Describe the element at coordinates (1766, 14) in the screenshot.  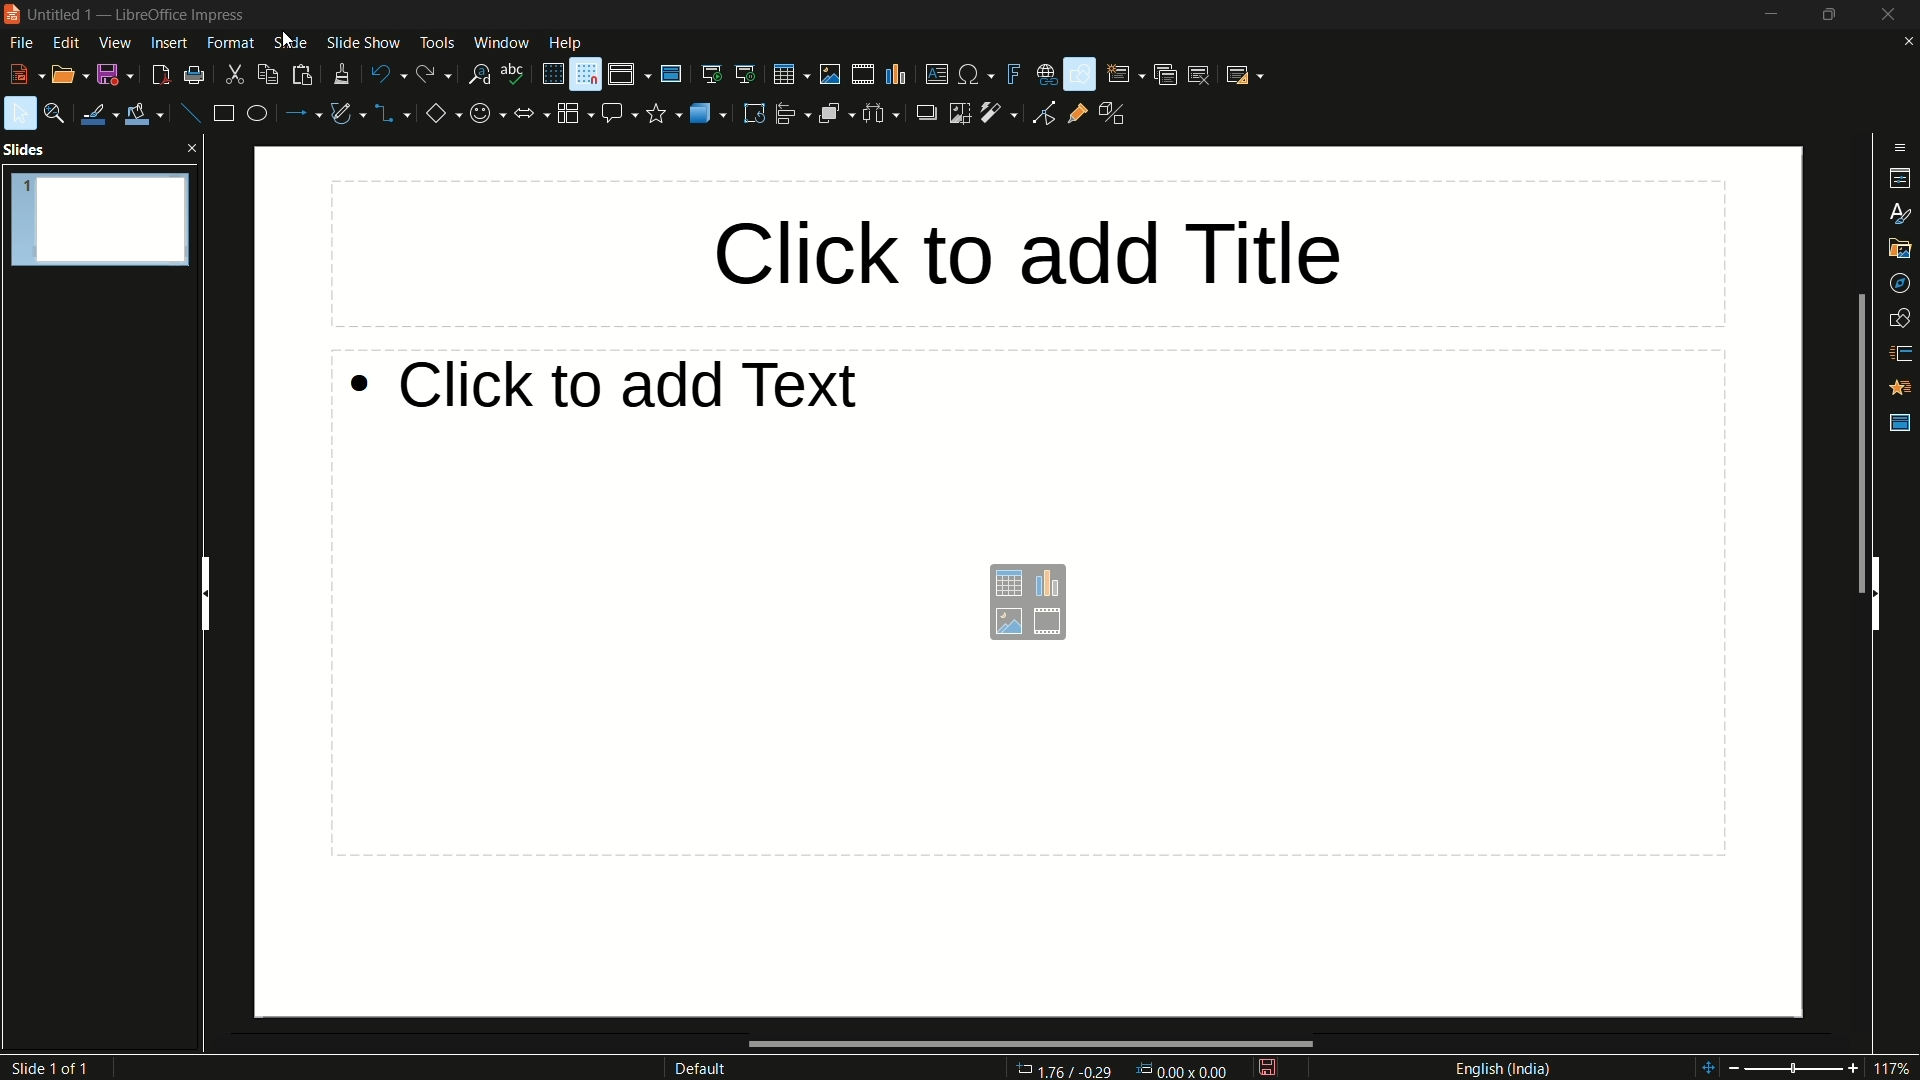
I see `minimize` at that location.